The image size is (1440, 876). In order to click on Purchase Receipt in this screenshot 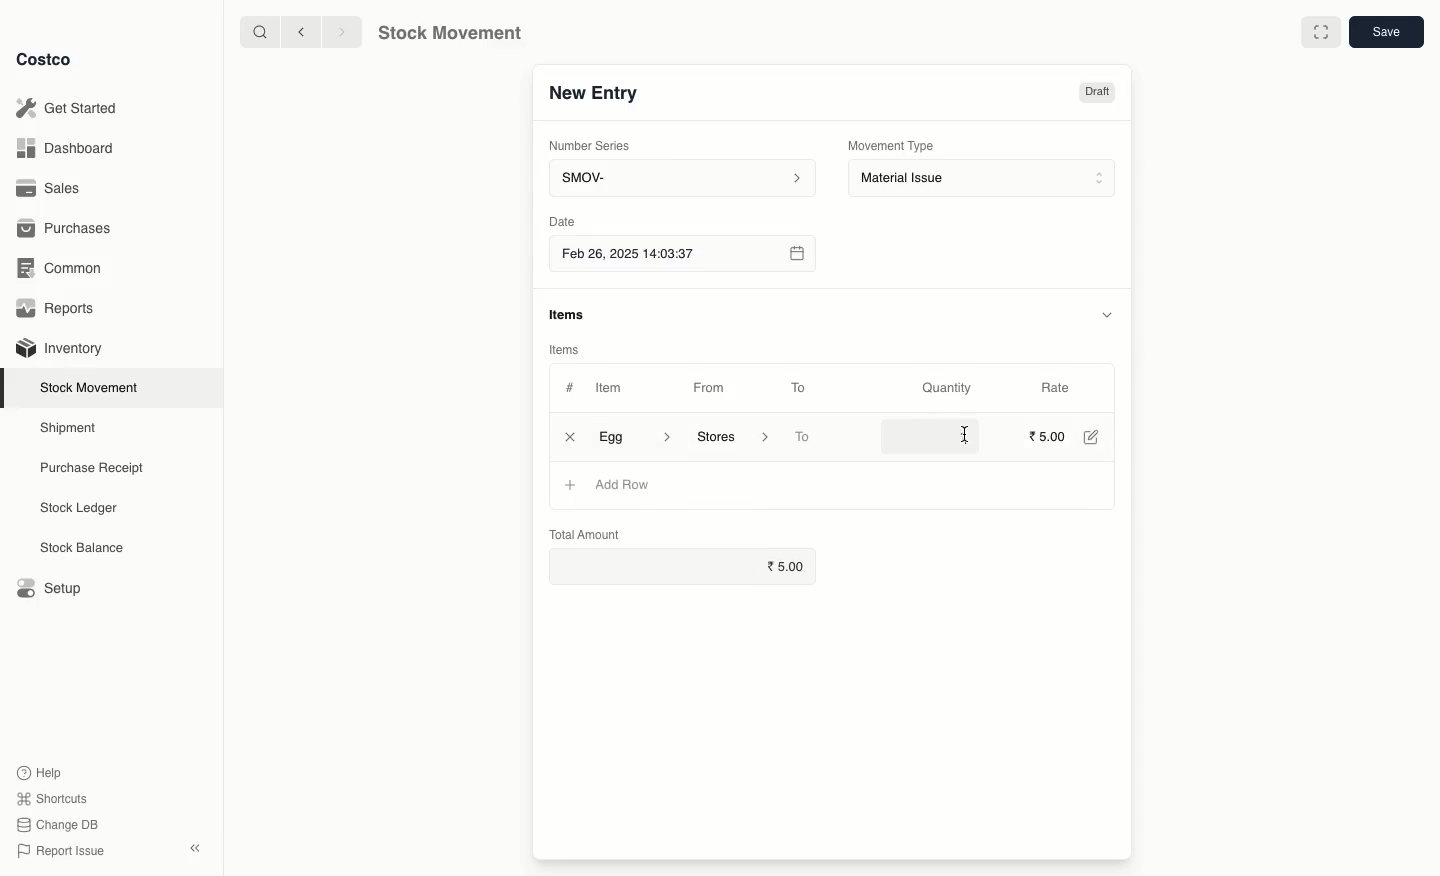, I will do `click(97, 467)`.